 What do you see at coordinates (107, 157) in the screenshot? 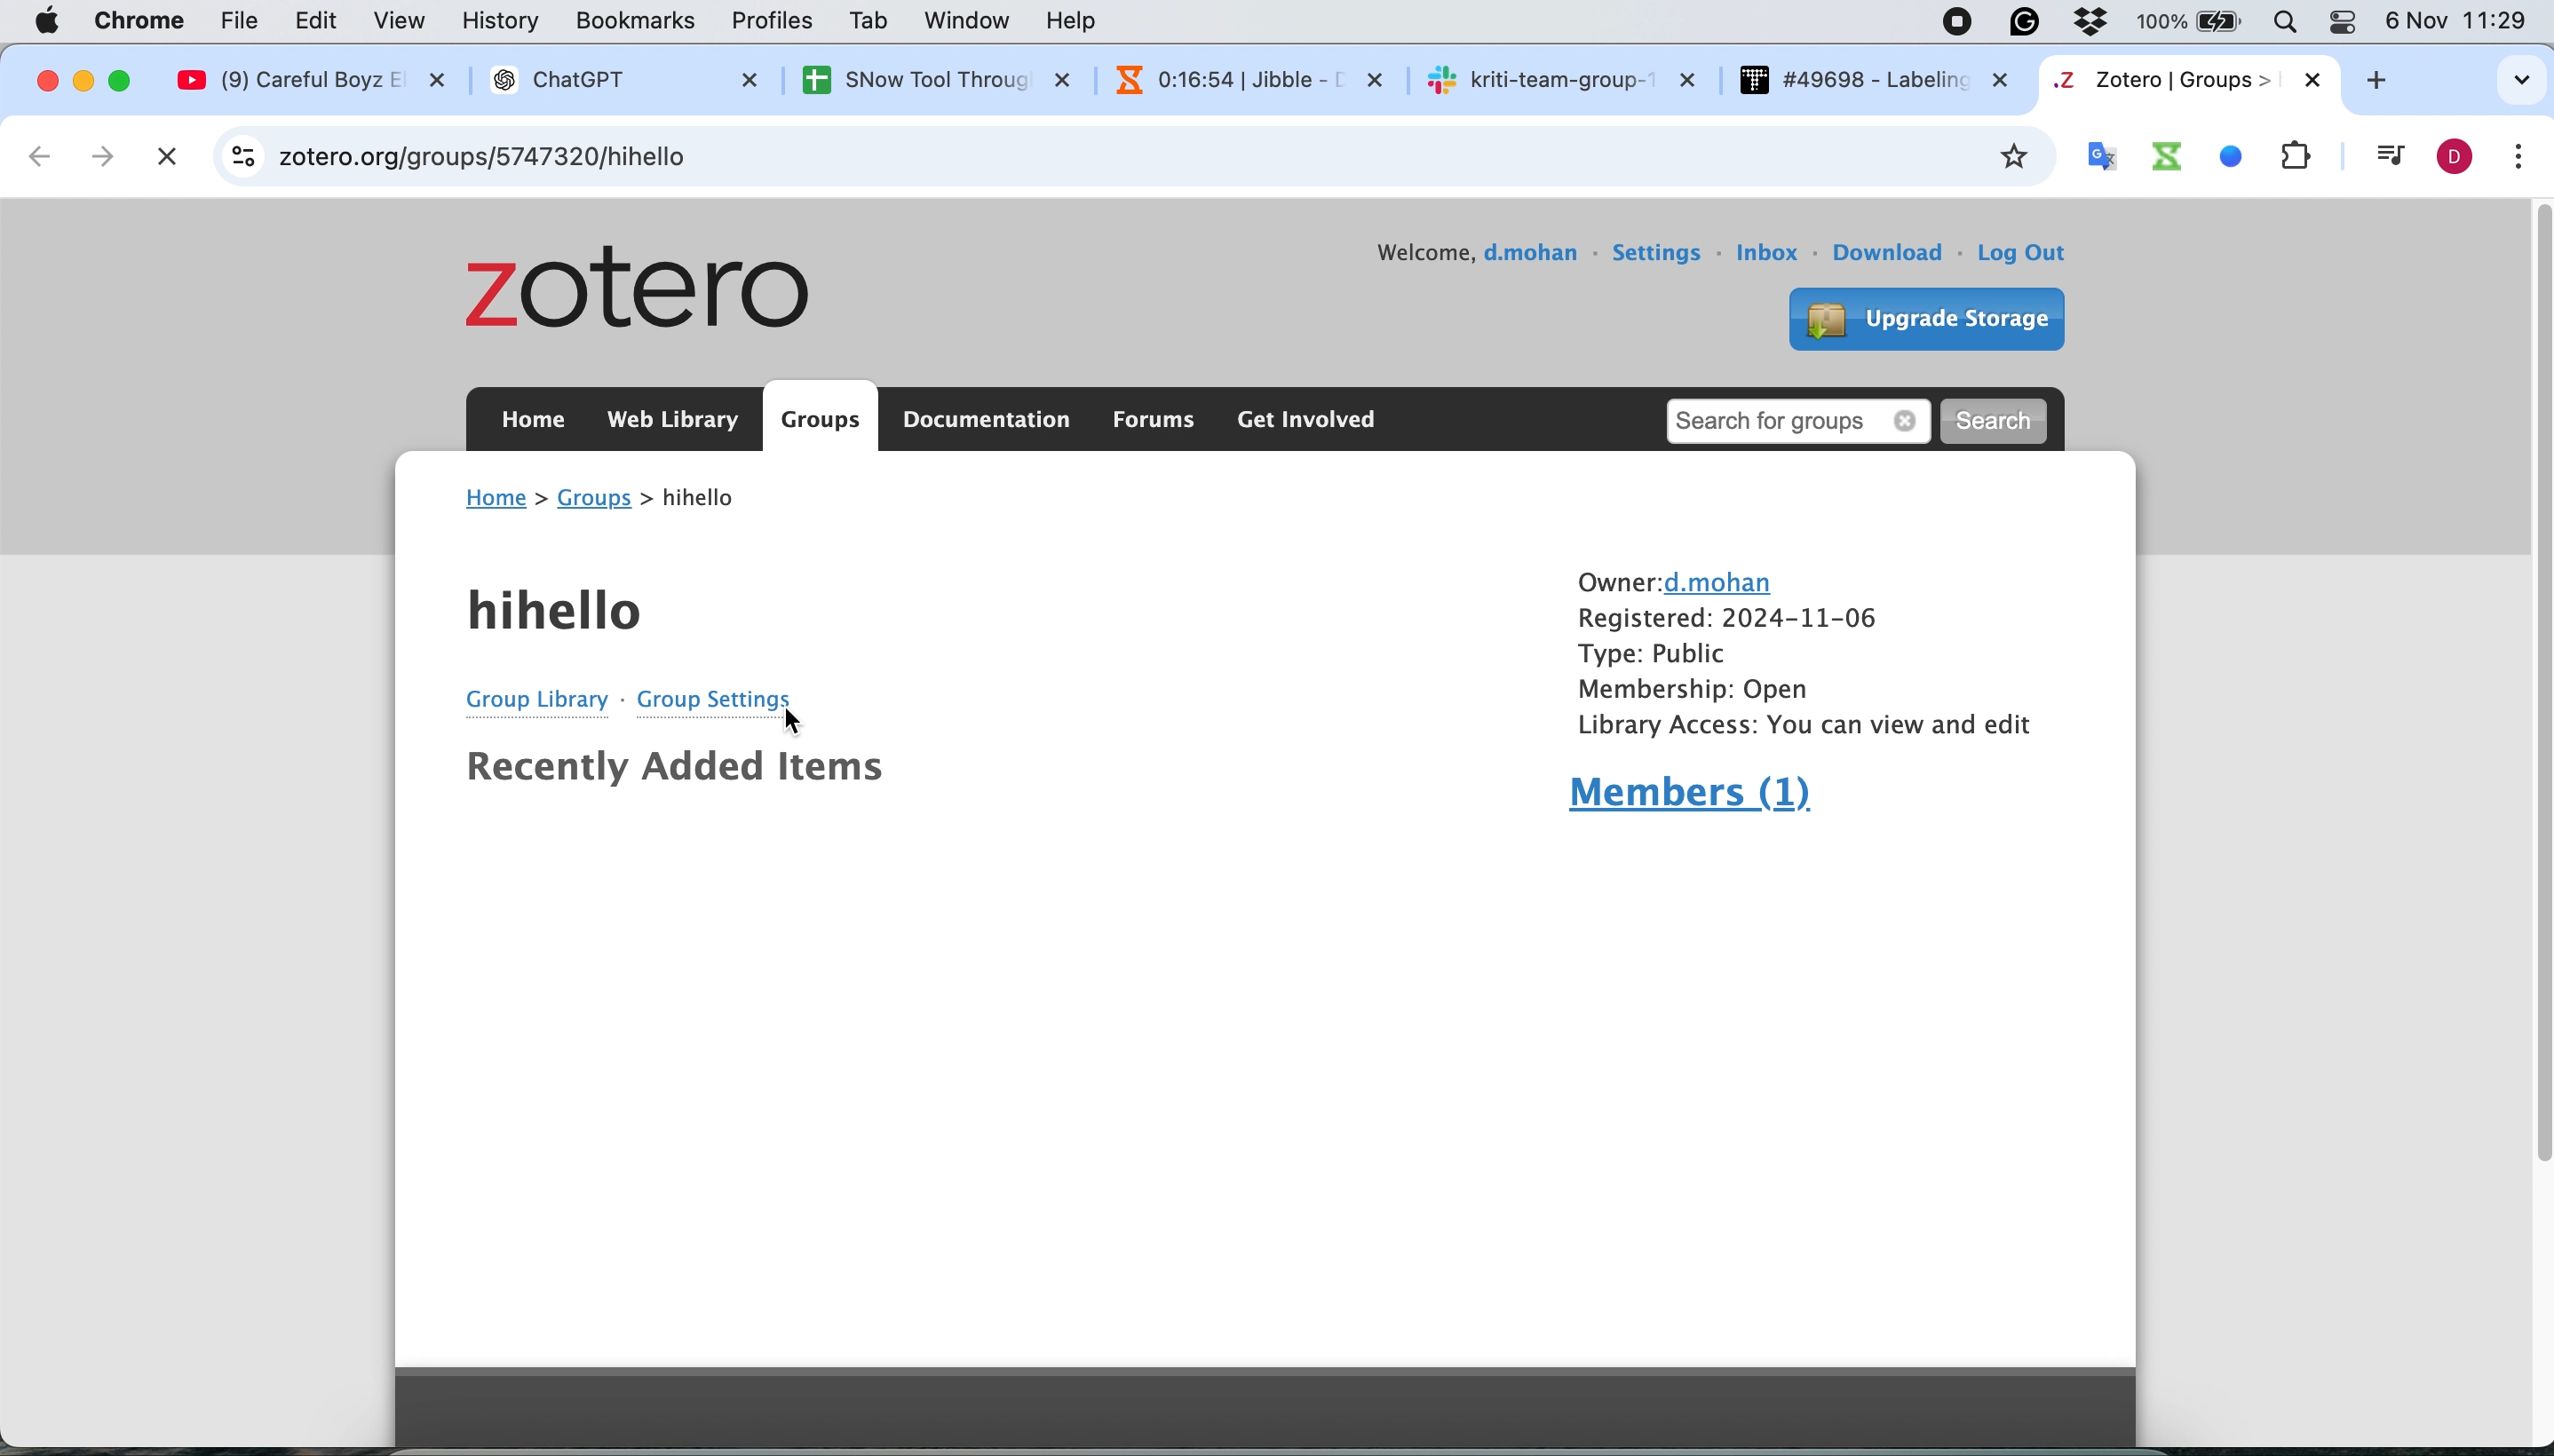
I see `go forward` at bounding box center [107, 157].